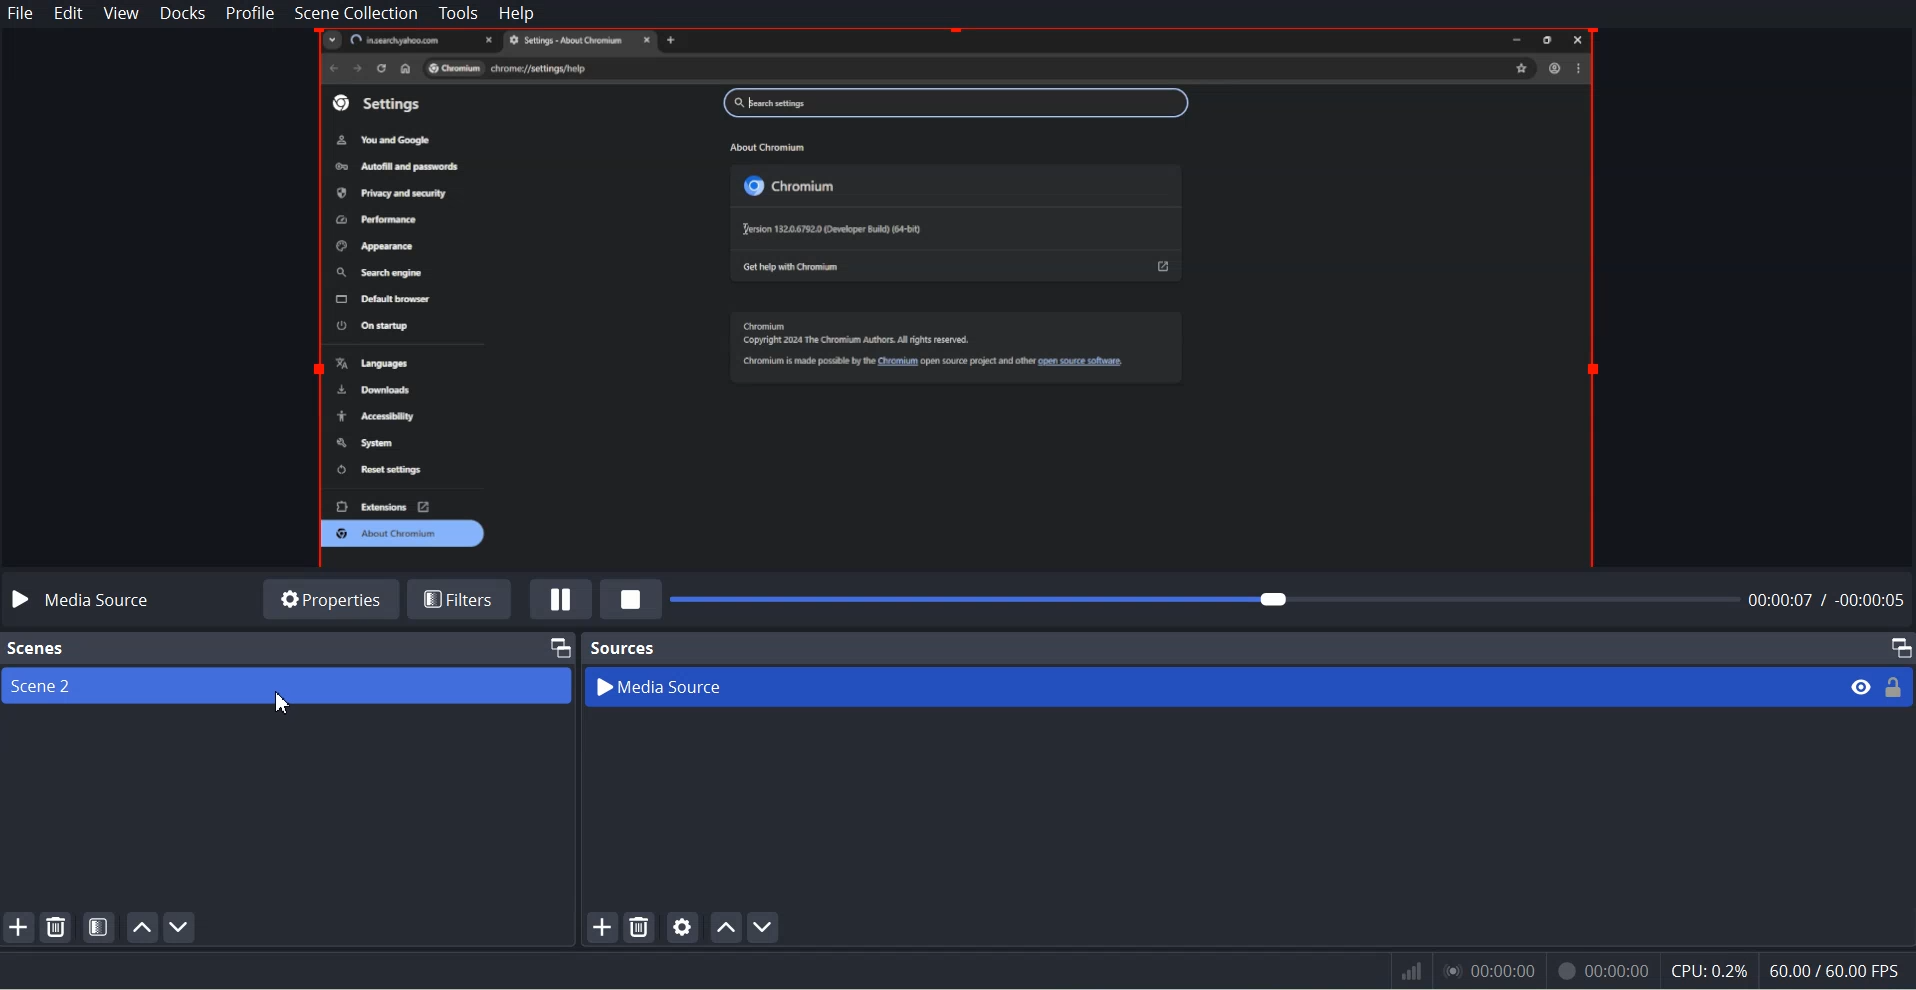 The height and width of the screenshot is (990, 1916). What do you see at coordinates (83, 601) in the screenshot?
I see `Media source` at bounding box center [83, 601].